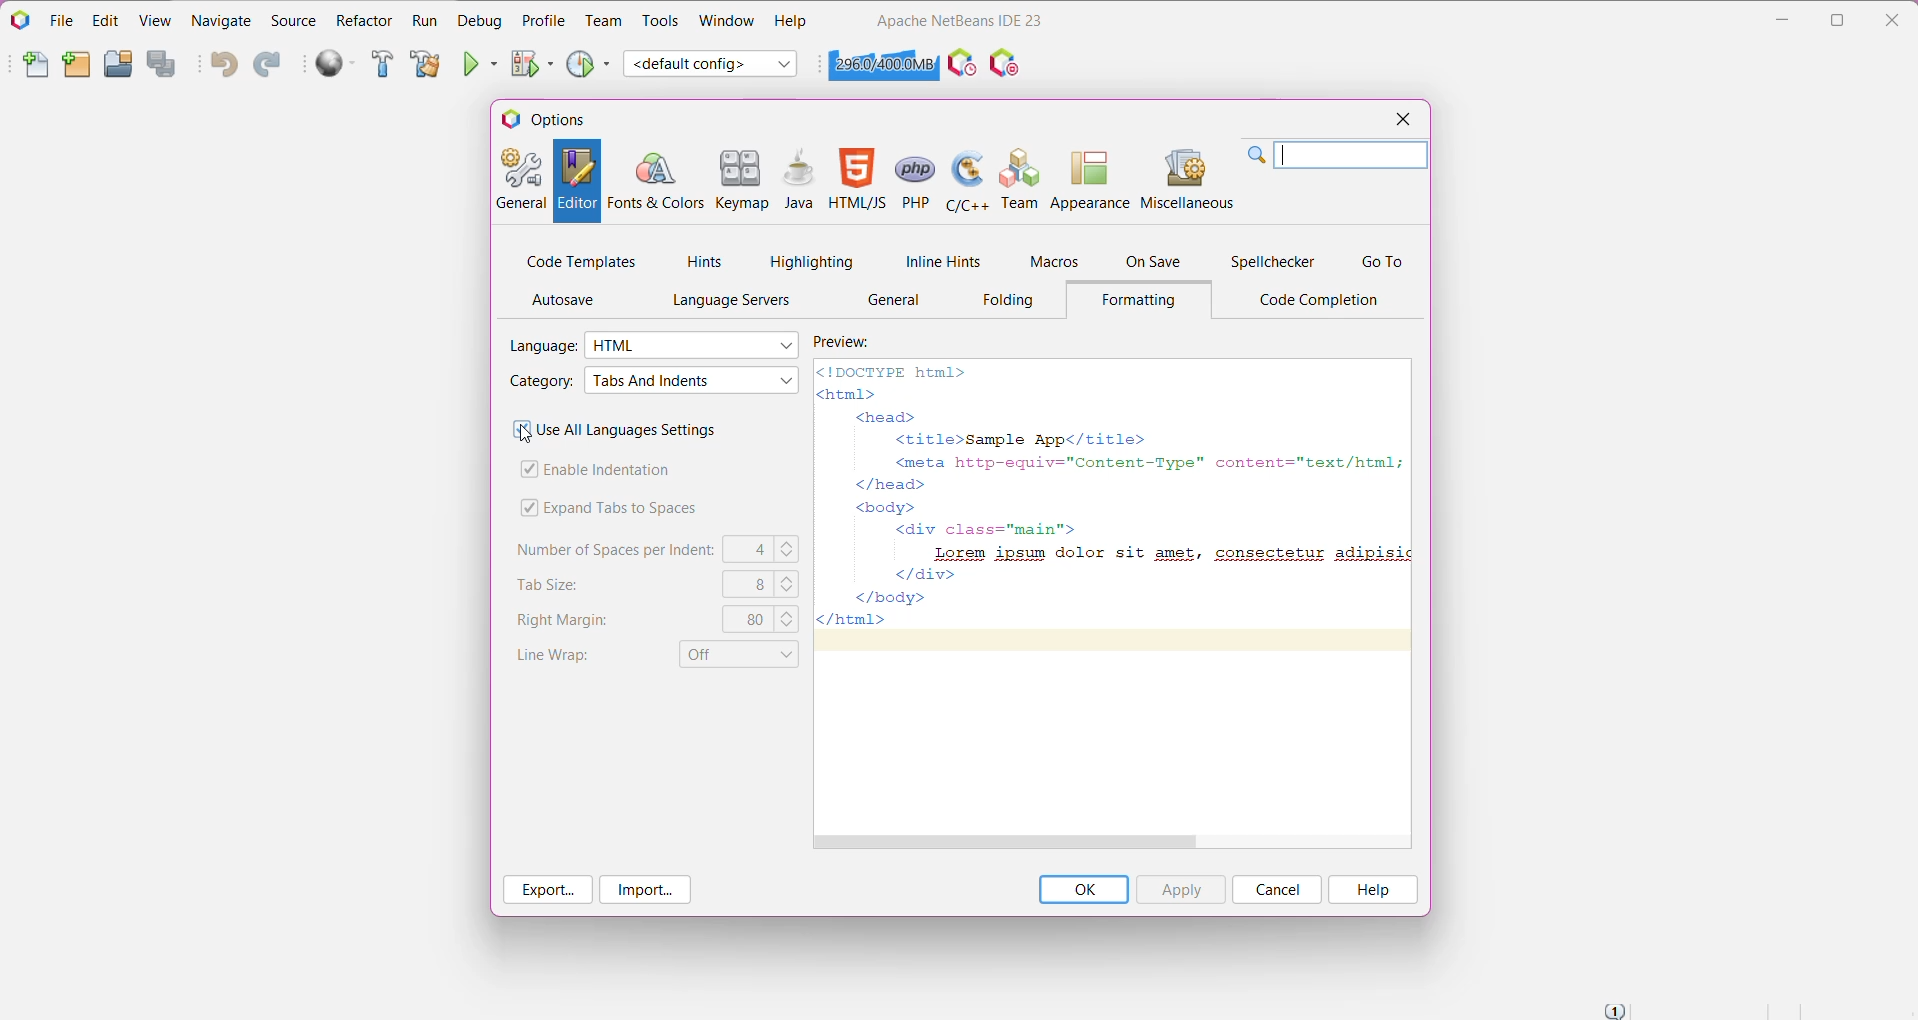  What do you see at coordinates (852, 394) in the screenshot?
I see `<html>` at bounding box center [852, 394].